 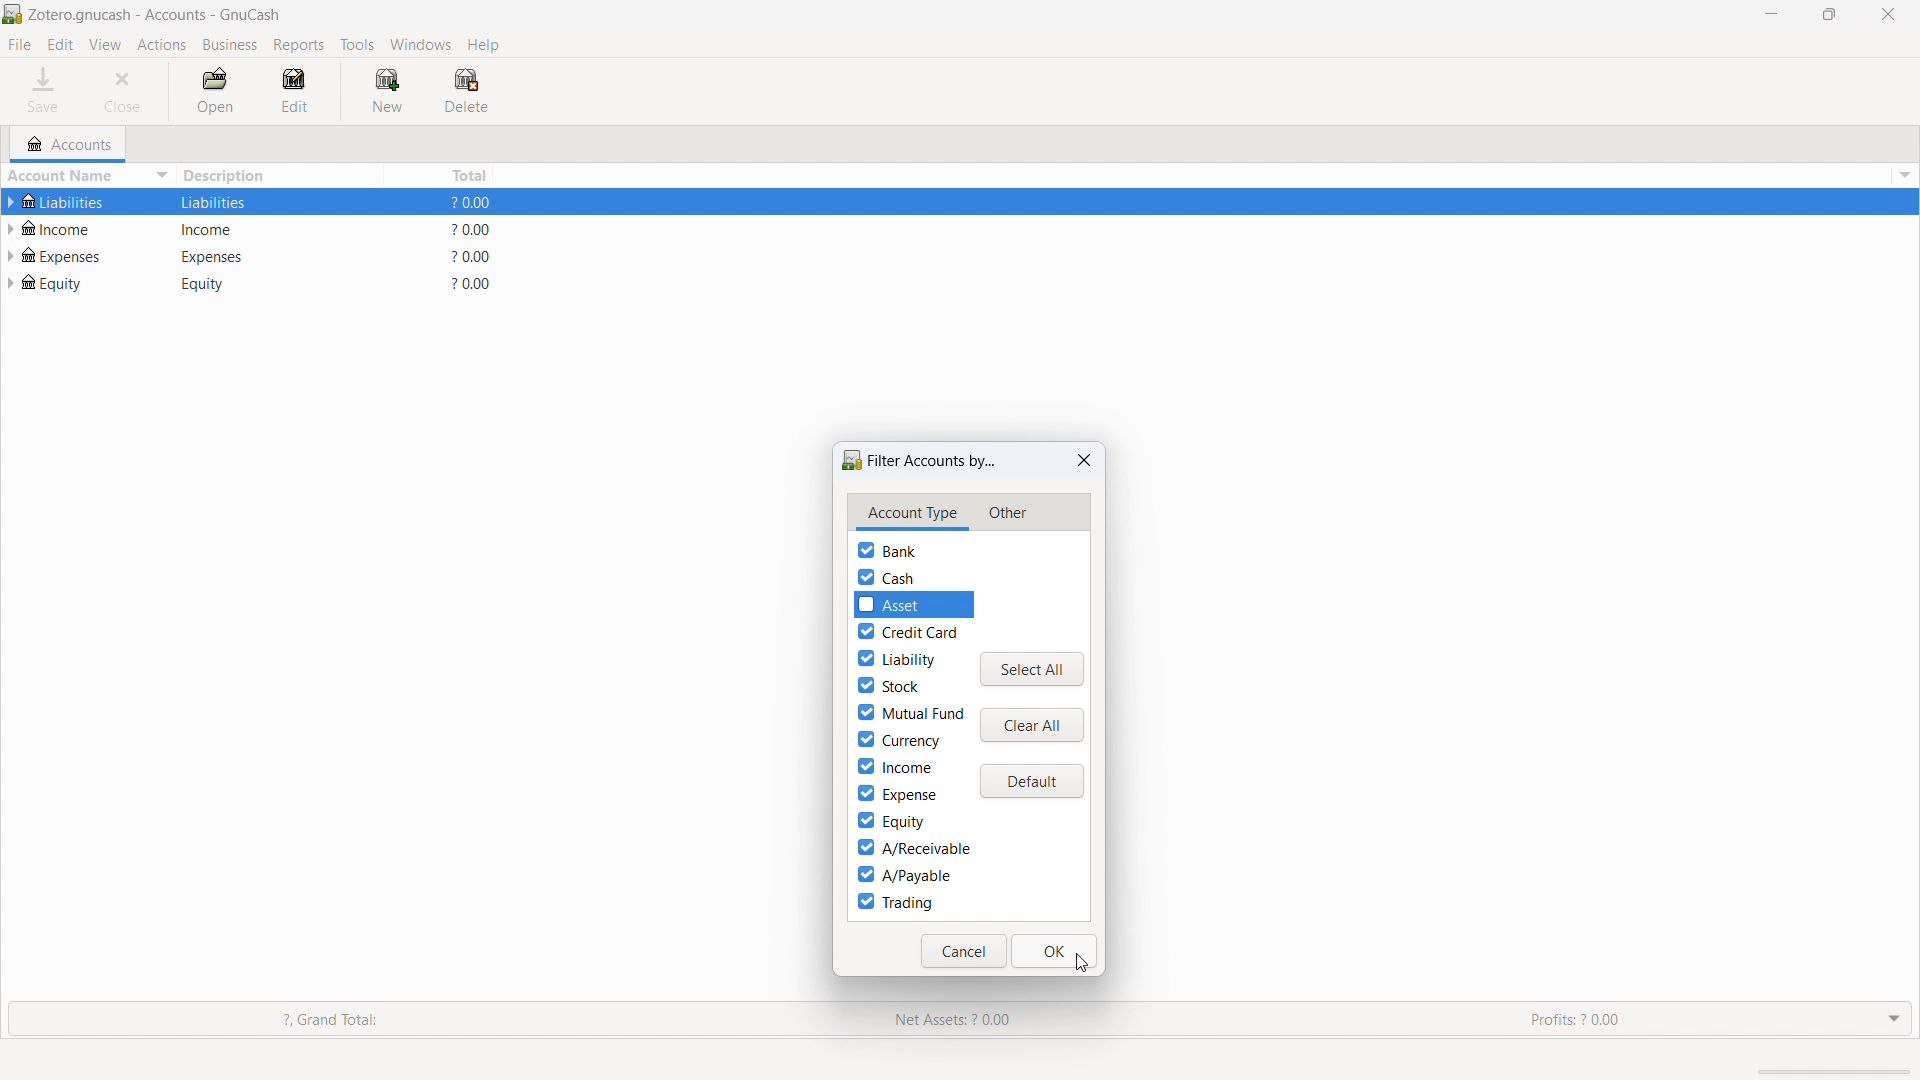 I want to click on close, so click(x=126, y=91).